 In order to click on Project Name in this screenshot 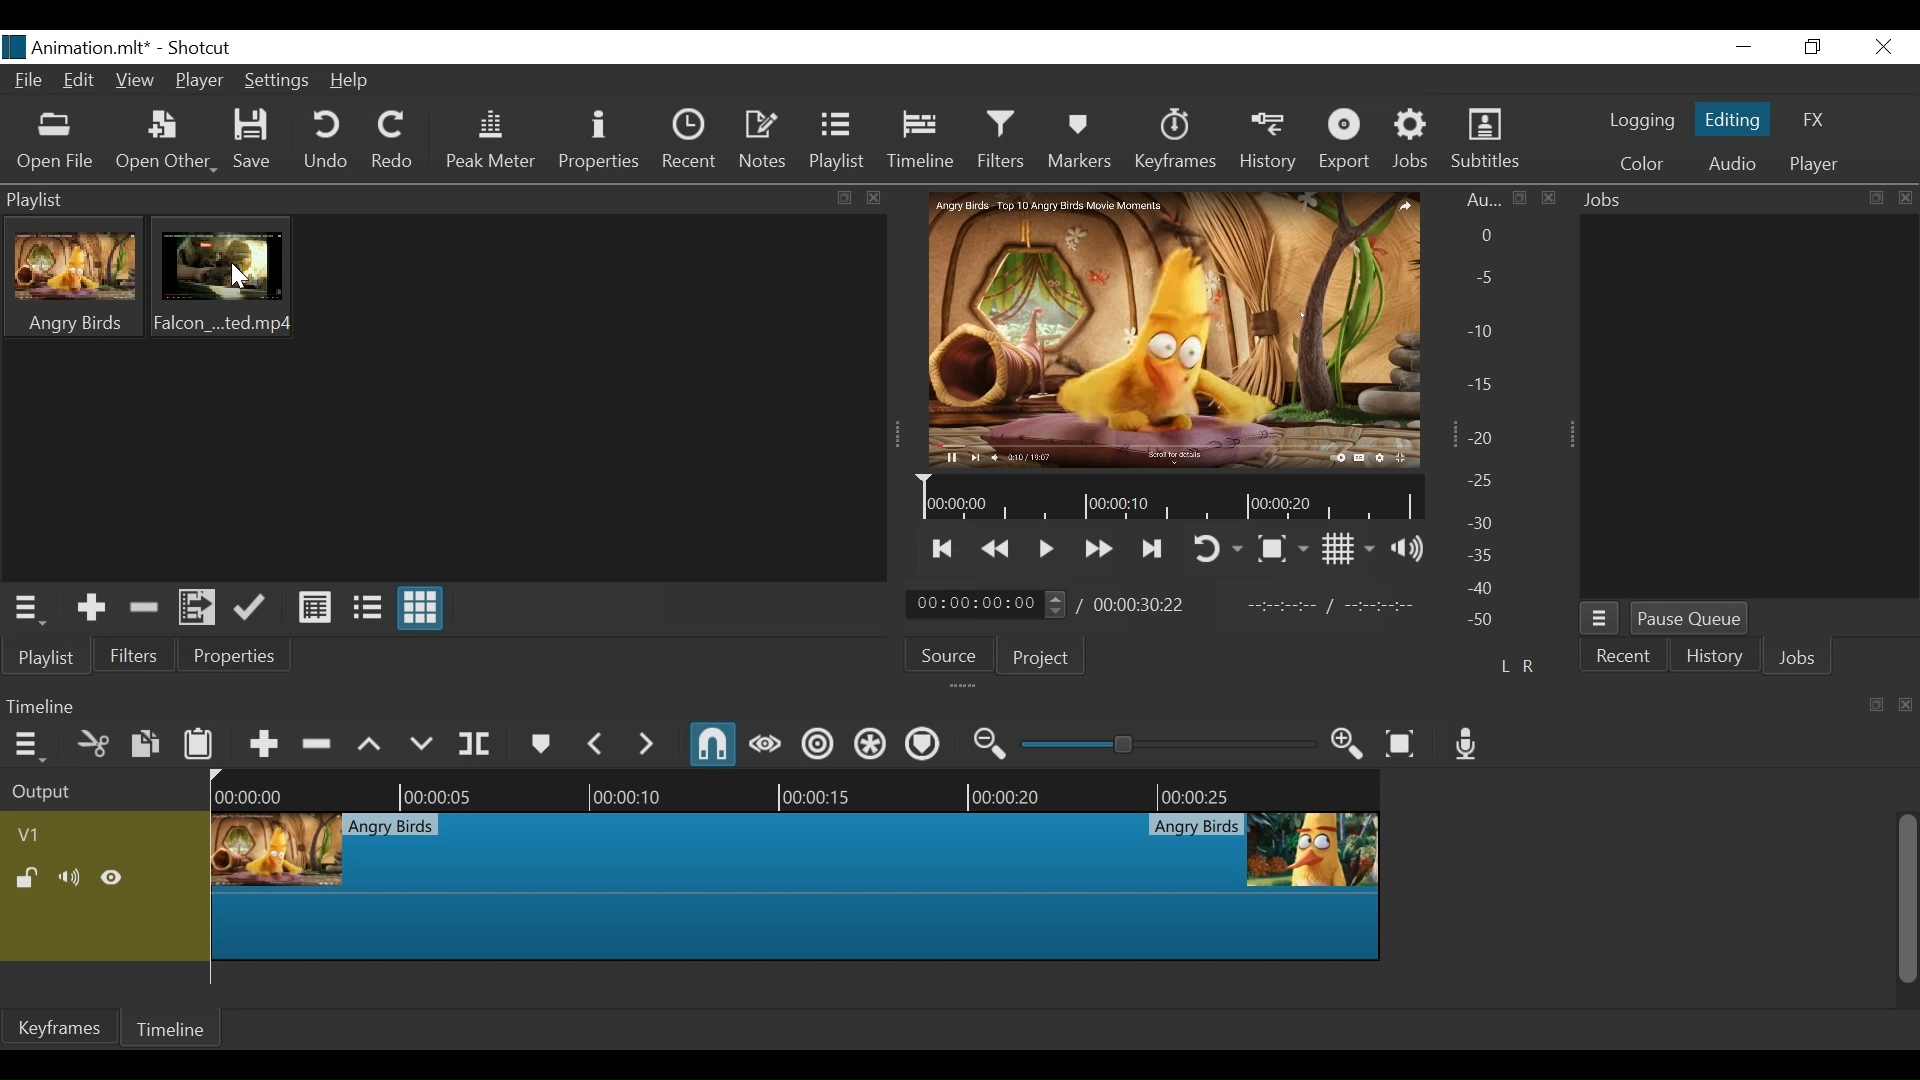, I will do `click(94, 50)`.